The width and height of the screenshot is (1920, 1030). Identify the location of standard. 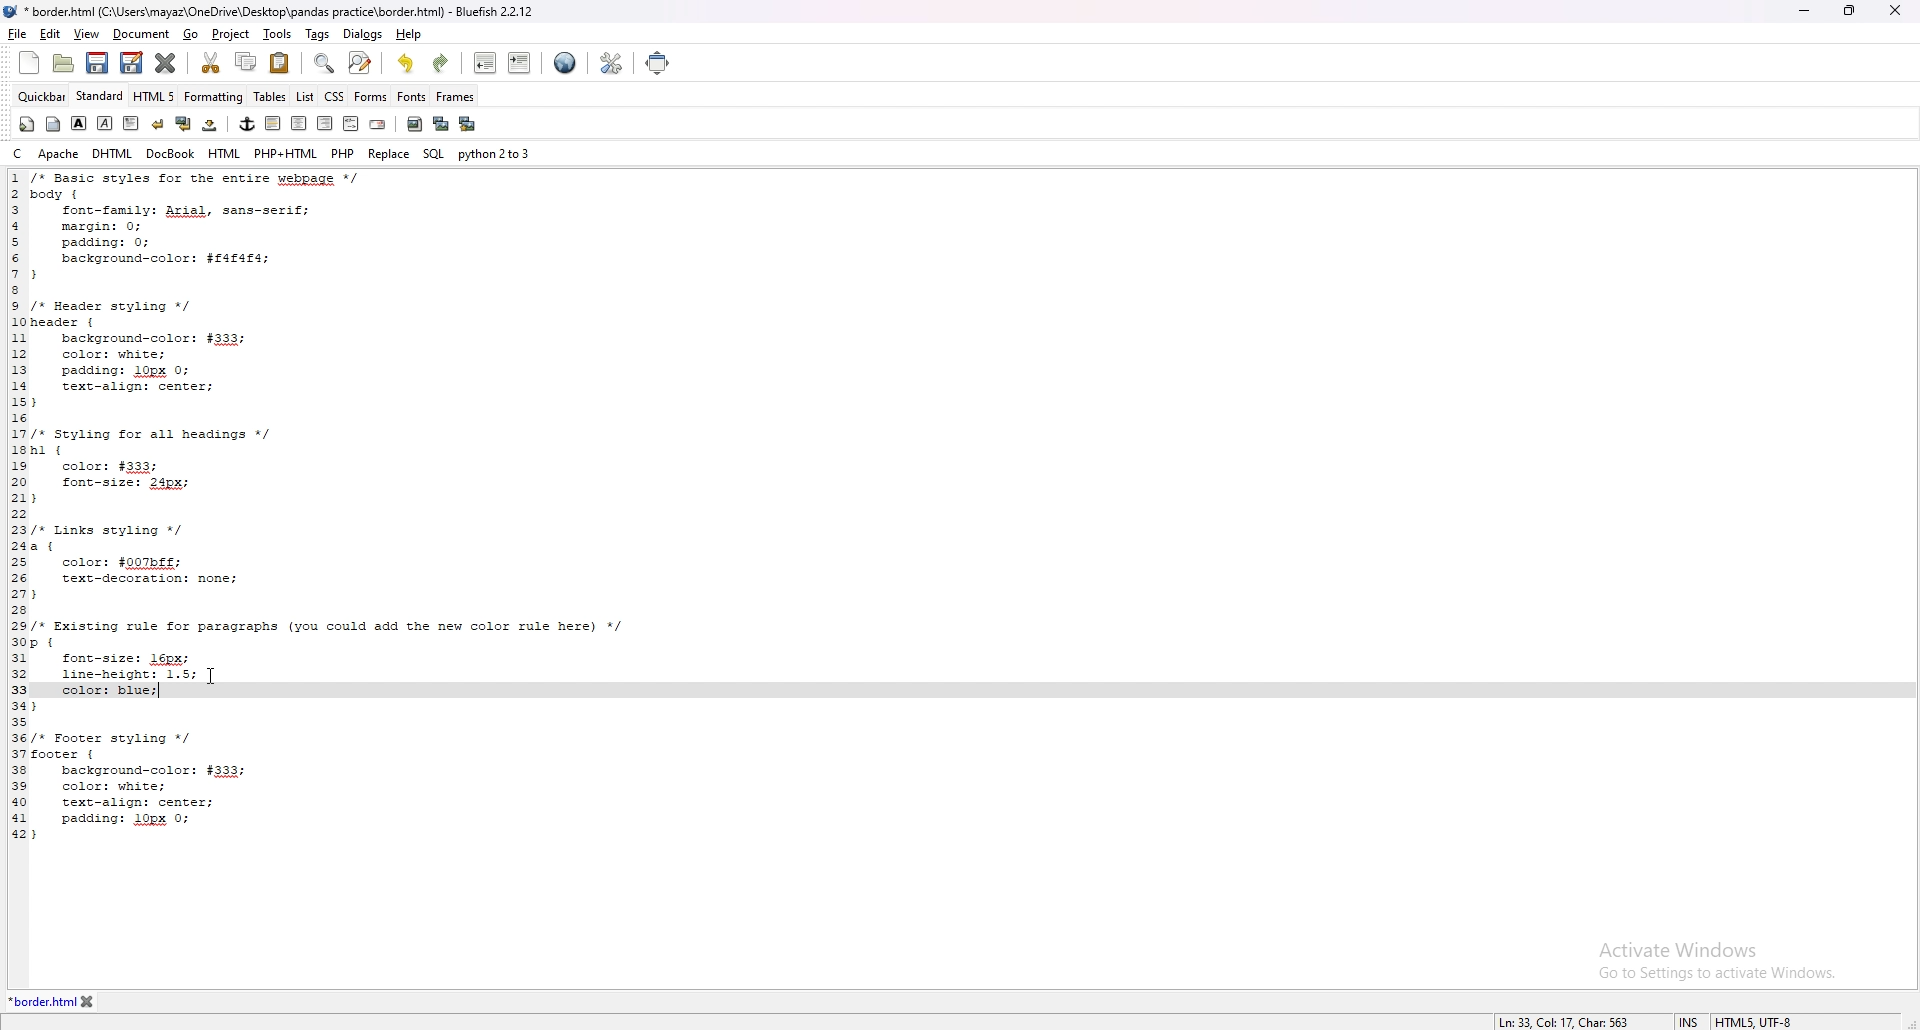
(100, 95).